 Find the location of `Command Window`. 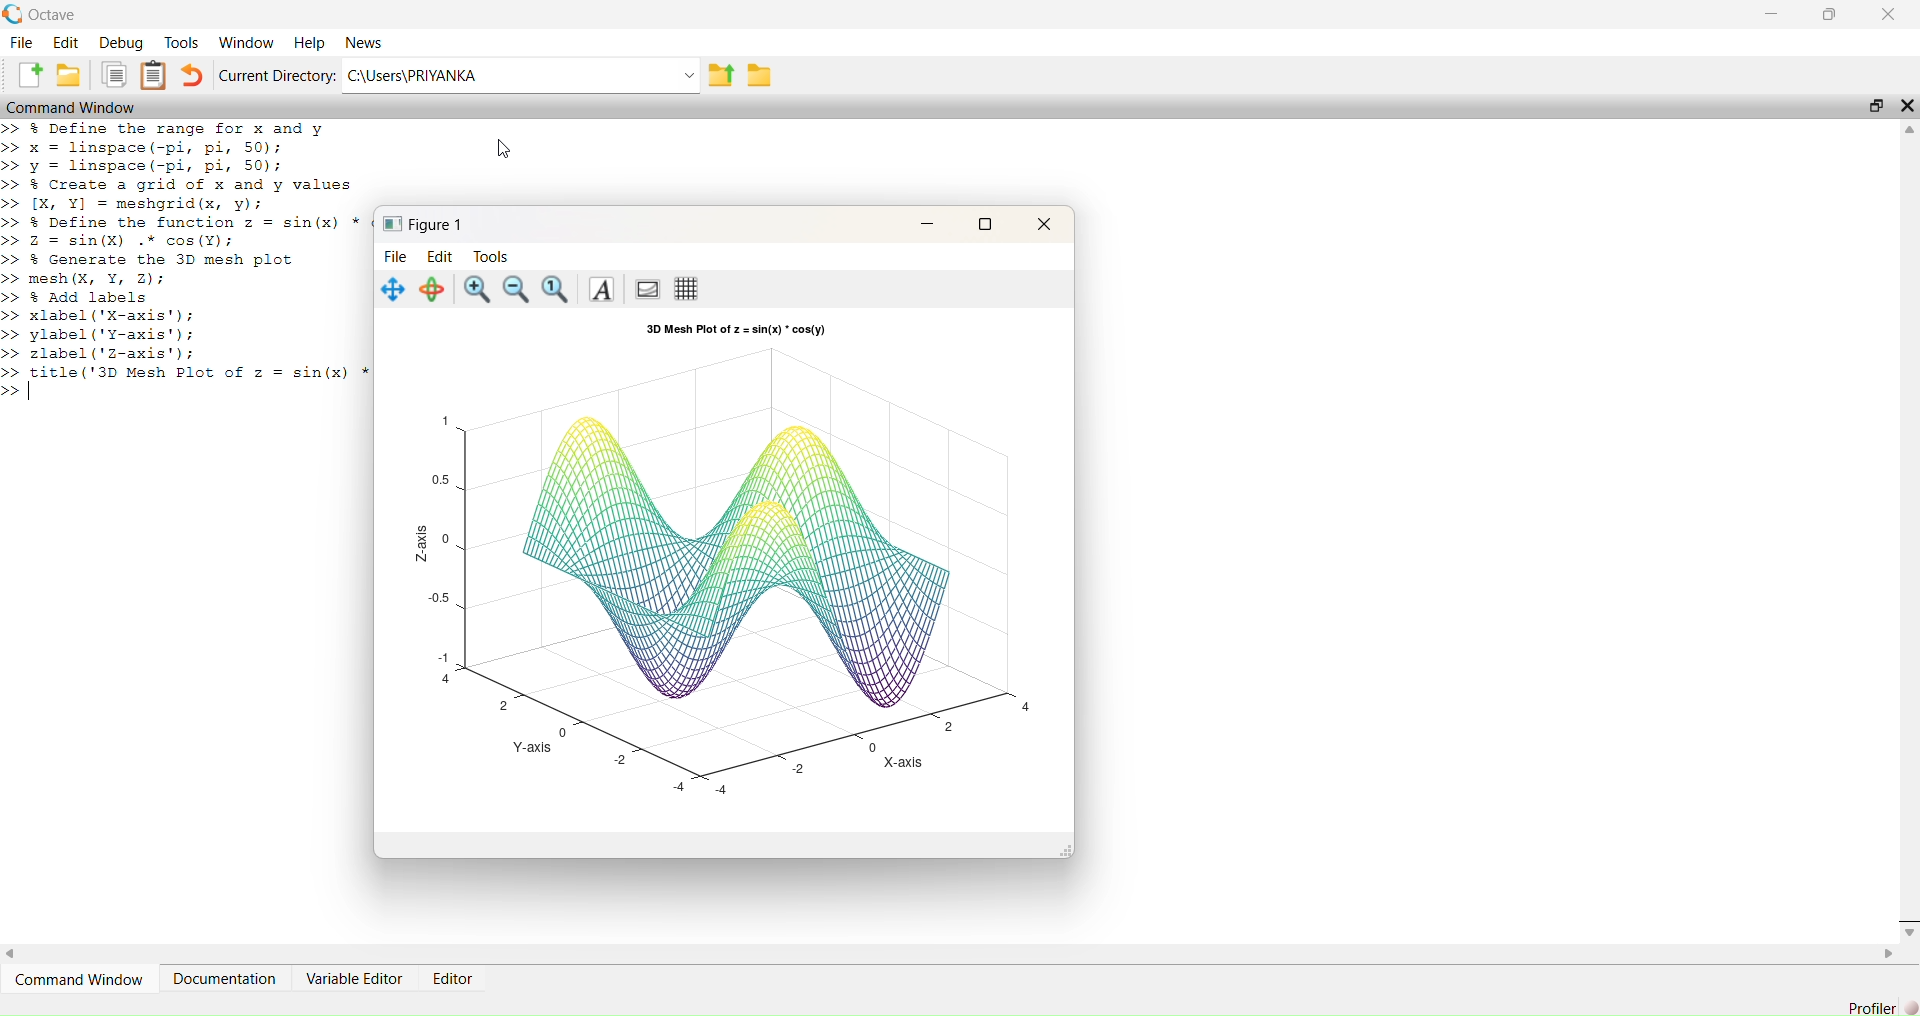

Command Window is located at coordinates (84, 978).